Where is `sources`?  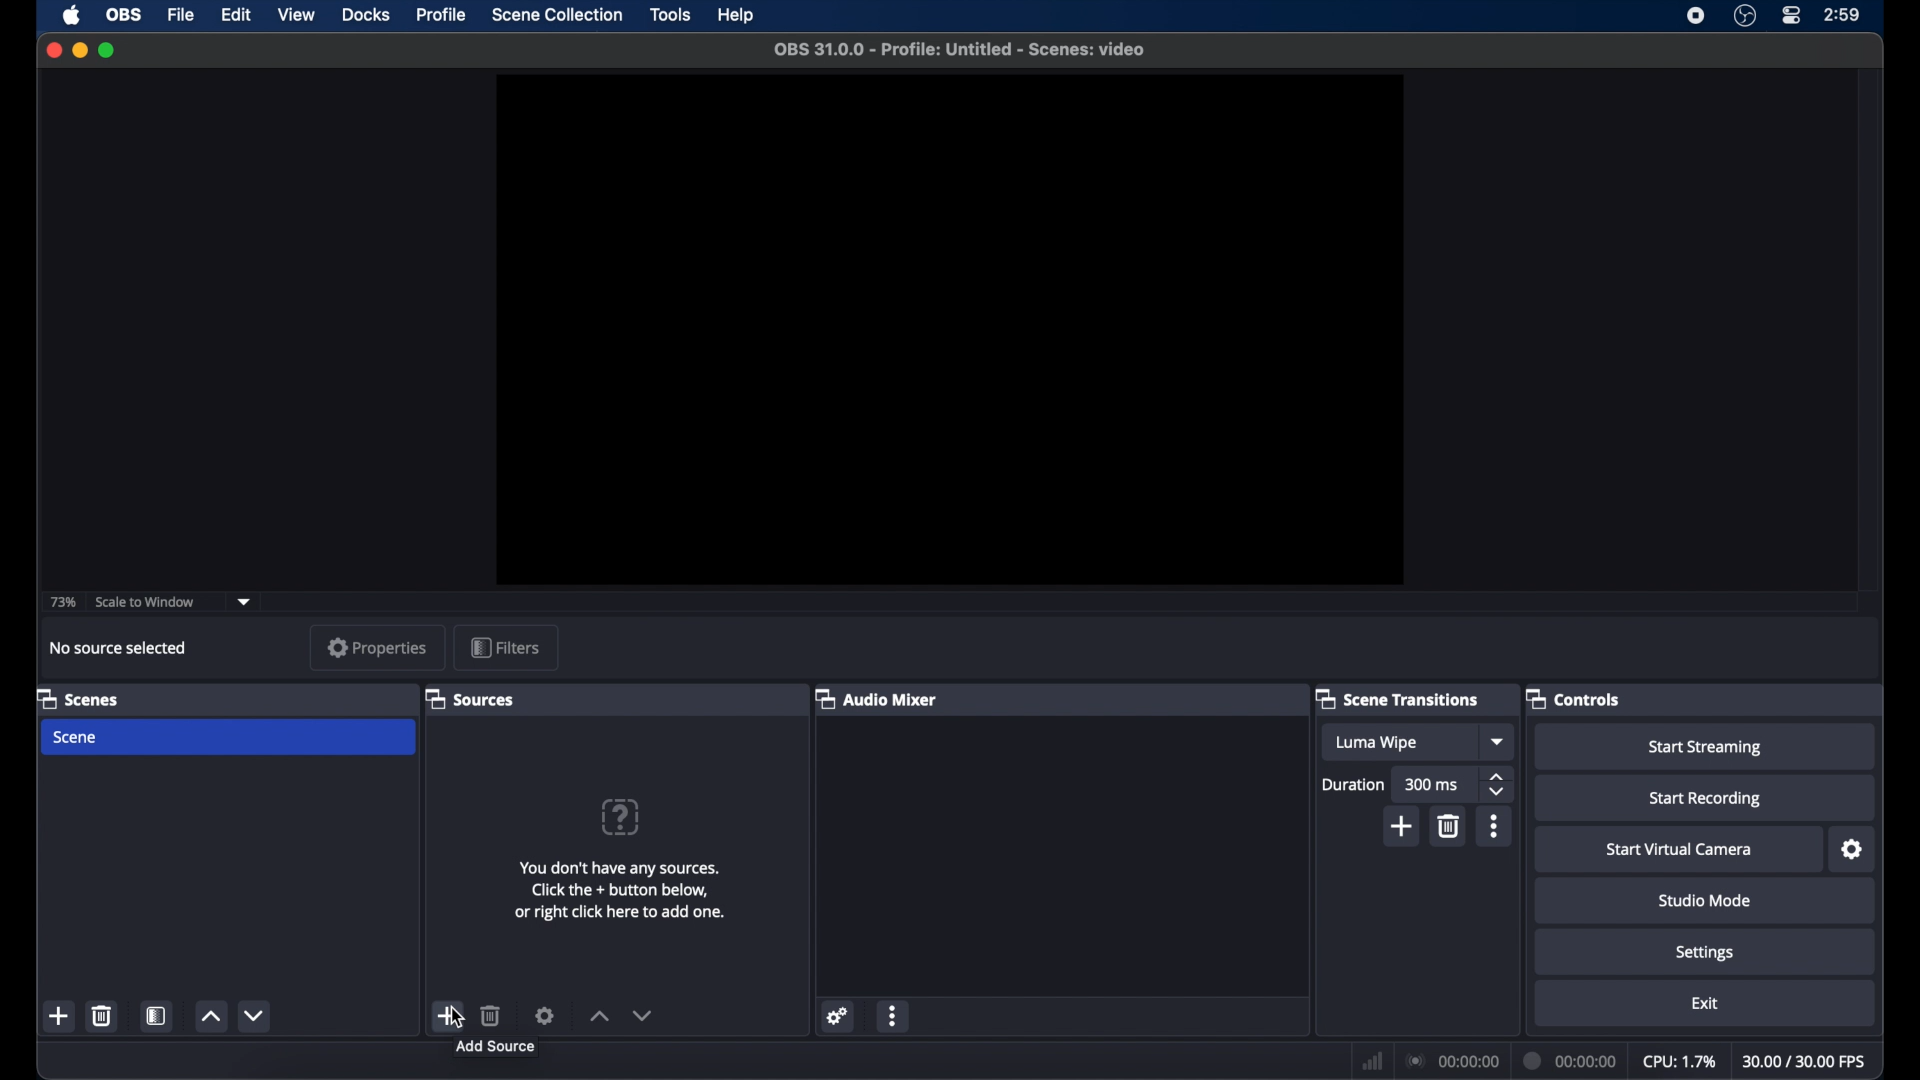
sources is located at coordinates (470, 698).